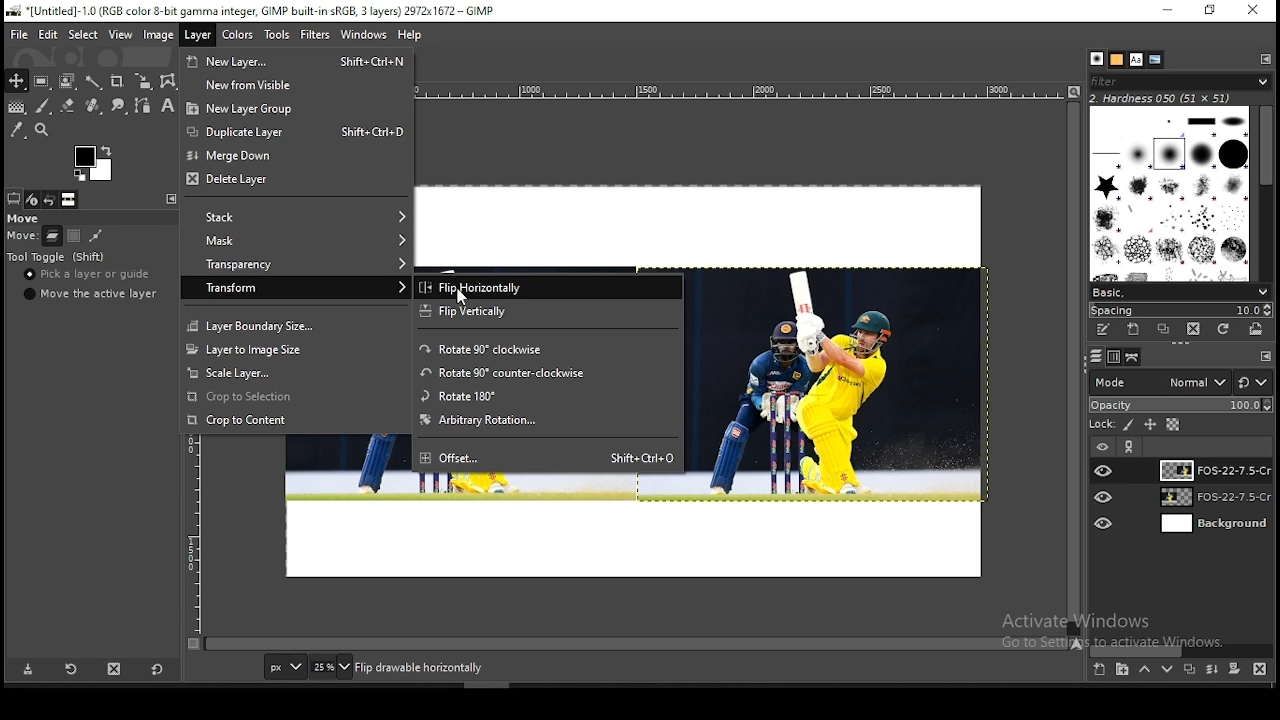  What do you see at coordinates (1266, 357) in the screenshot?
I see `tool` at bounding box center [1266, 357].